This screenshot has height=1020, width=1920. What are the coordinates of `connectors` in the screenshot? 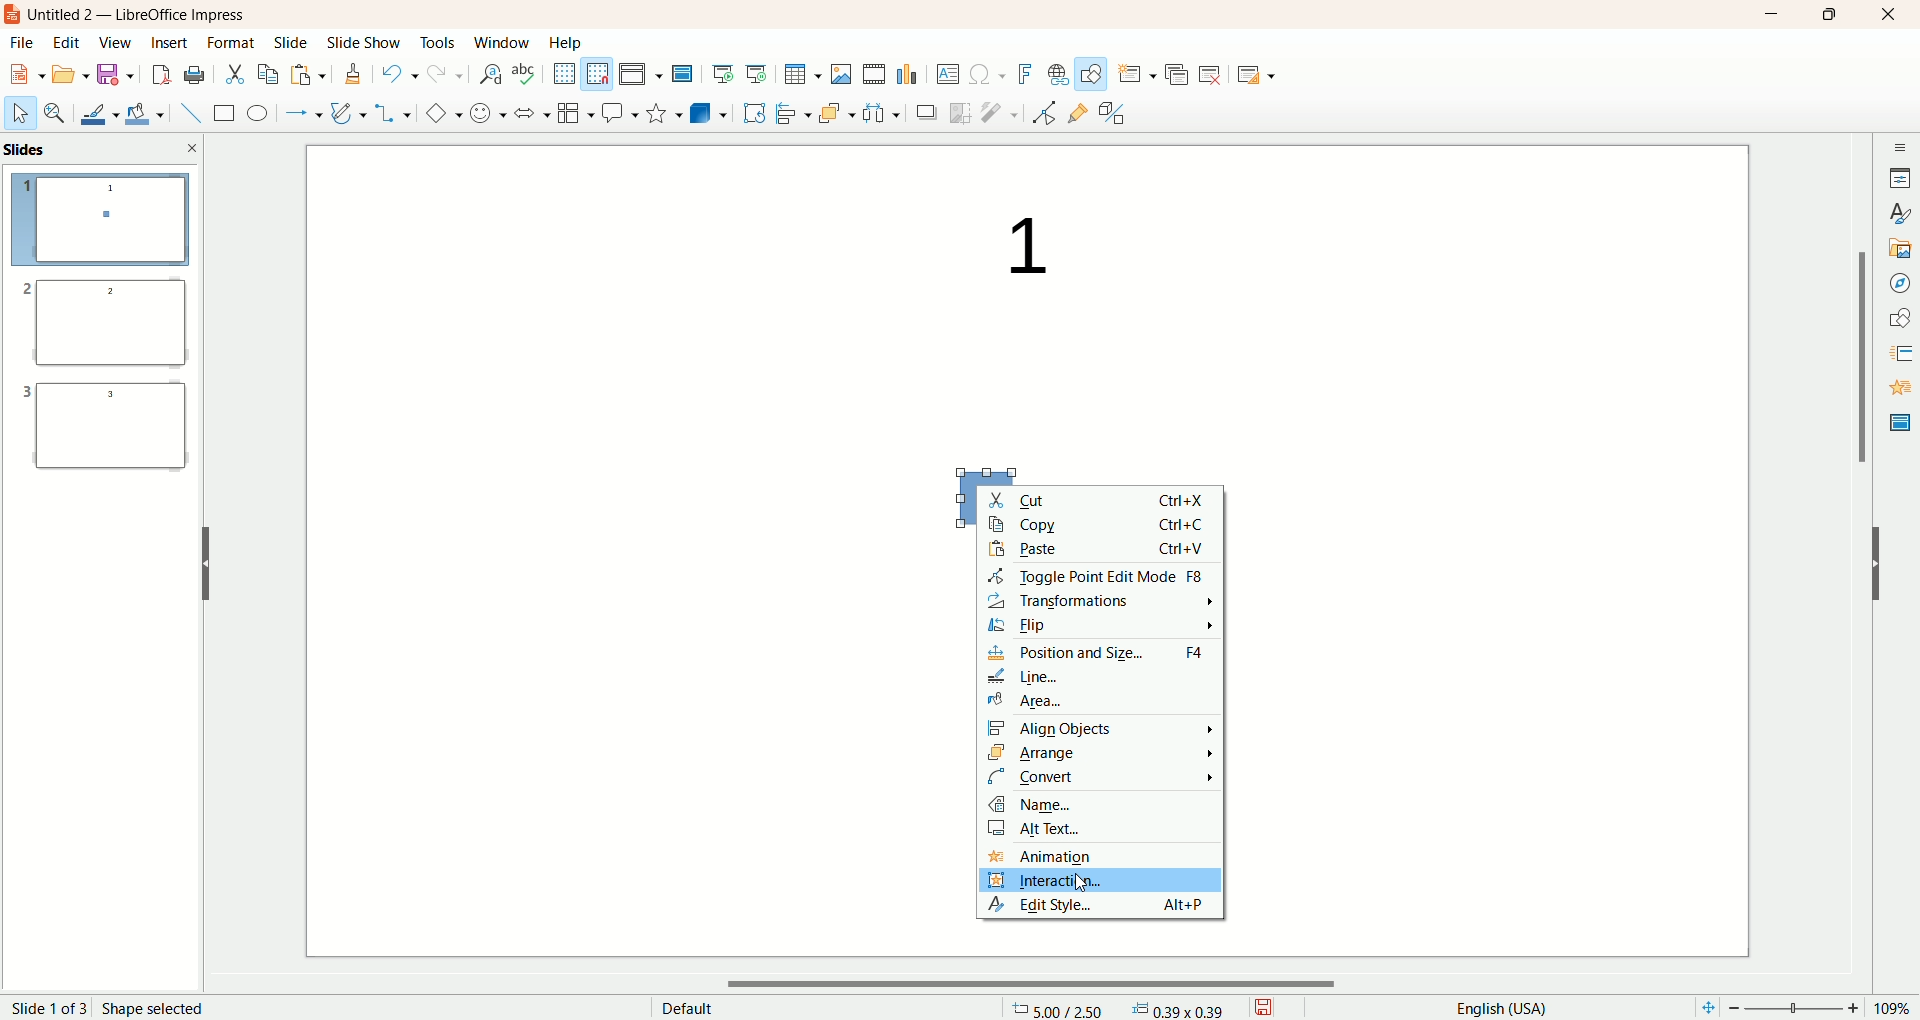 It's located at (393, 113).